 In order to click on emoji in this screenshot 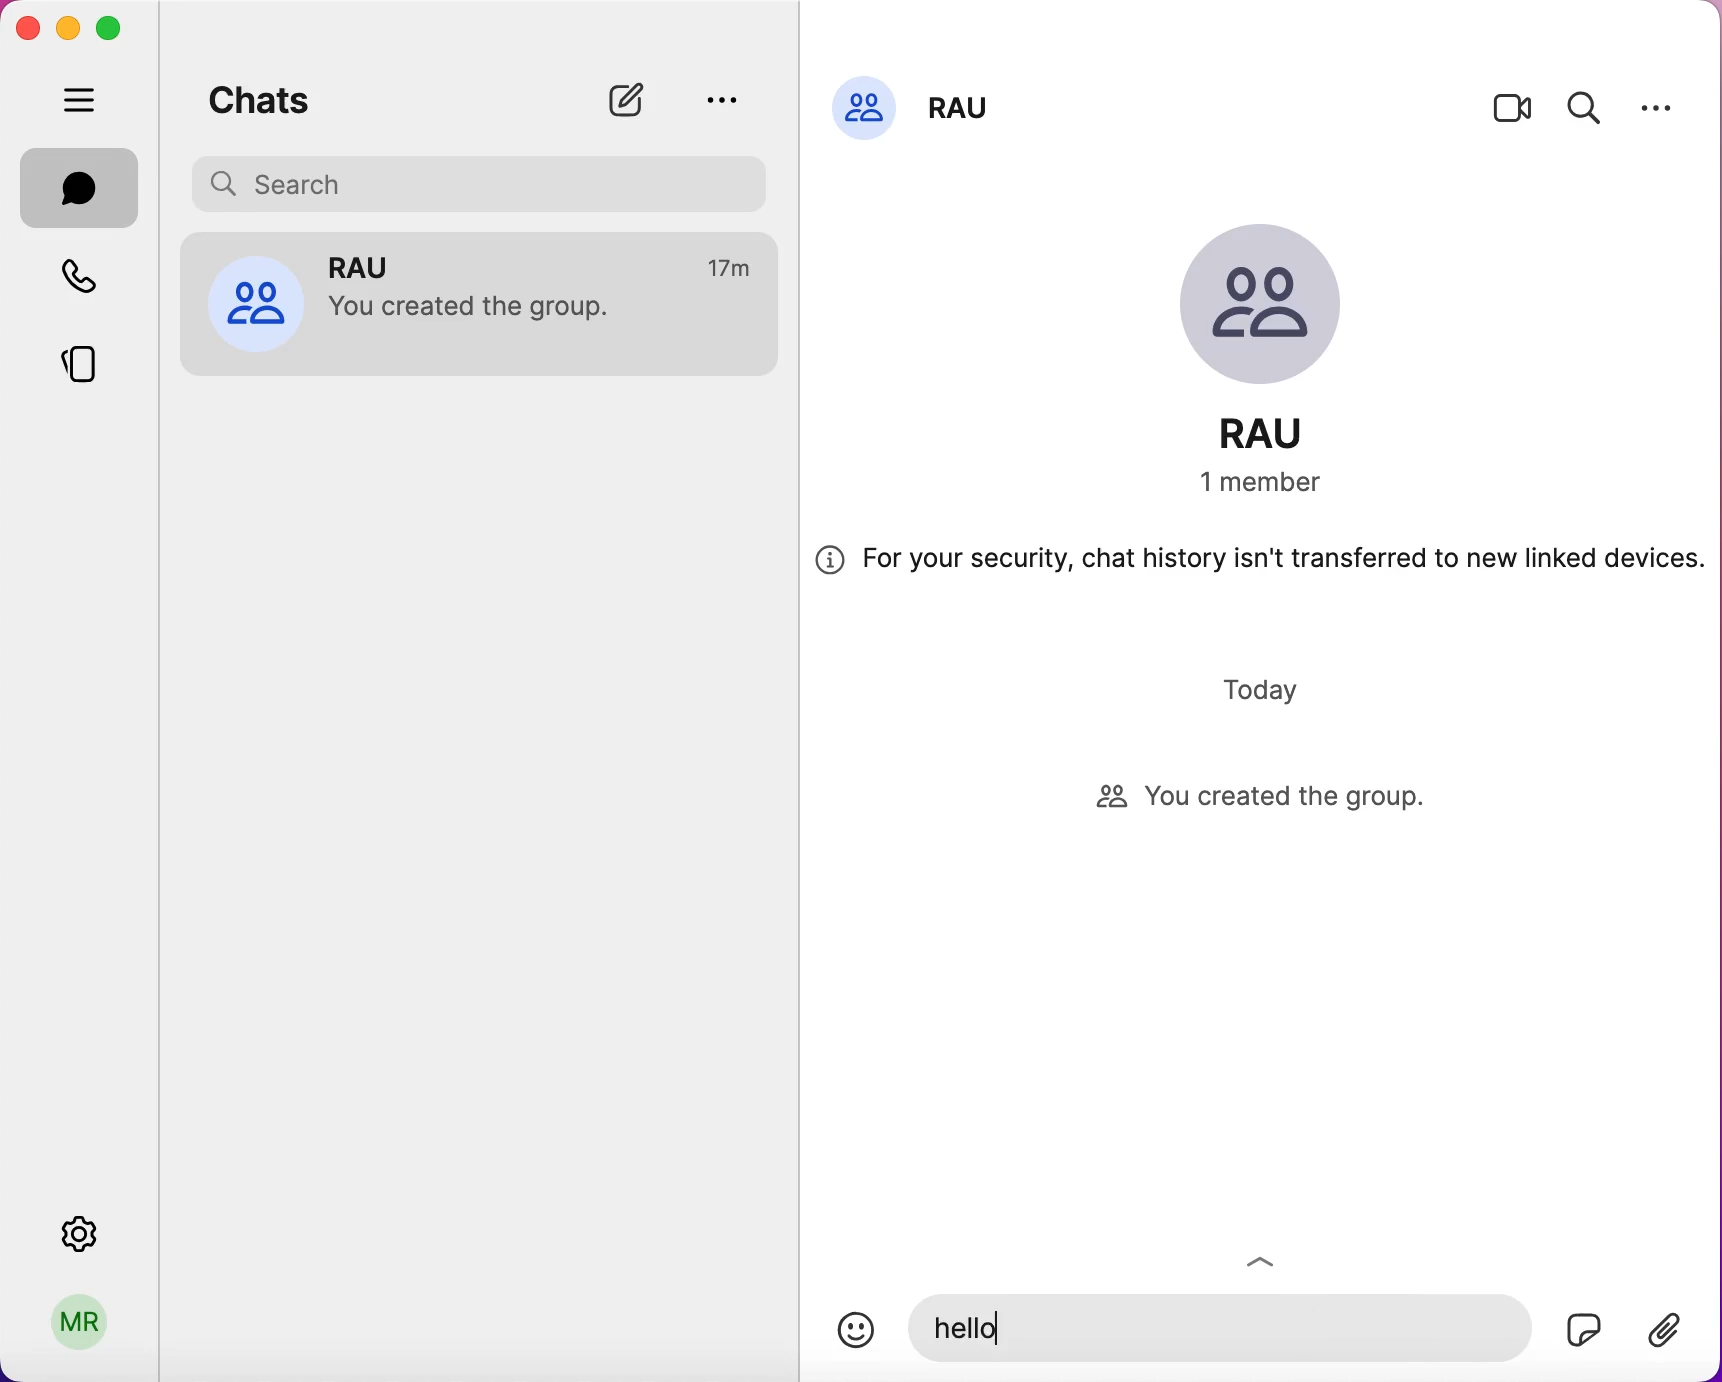, I will do `click(856, 1330)`.